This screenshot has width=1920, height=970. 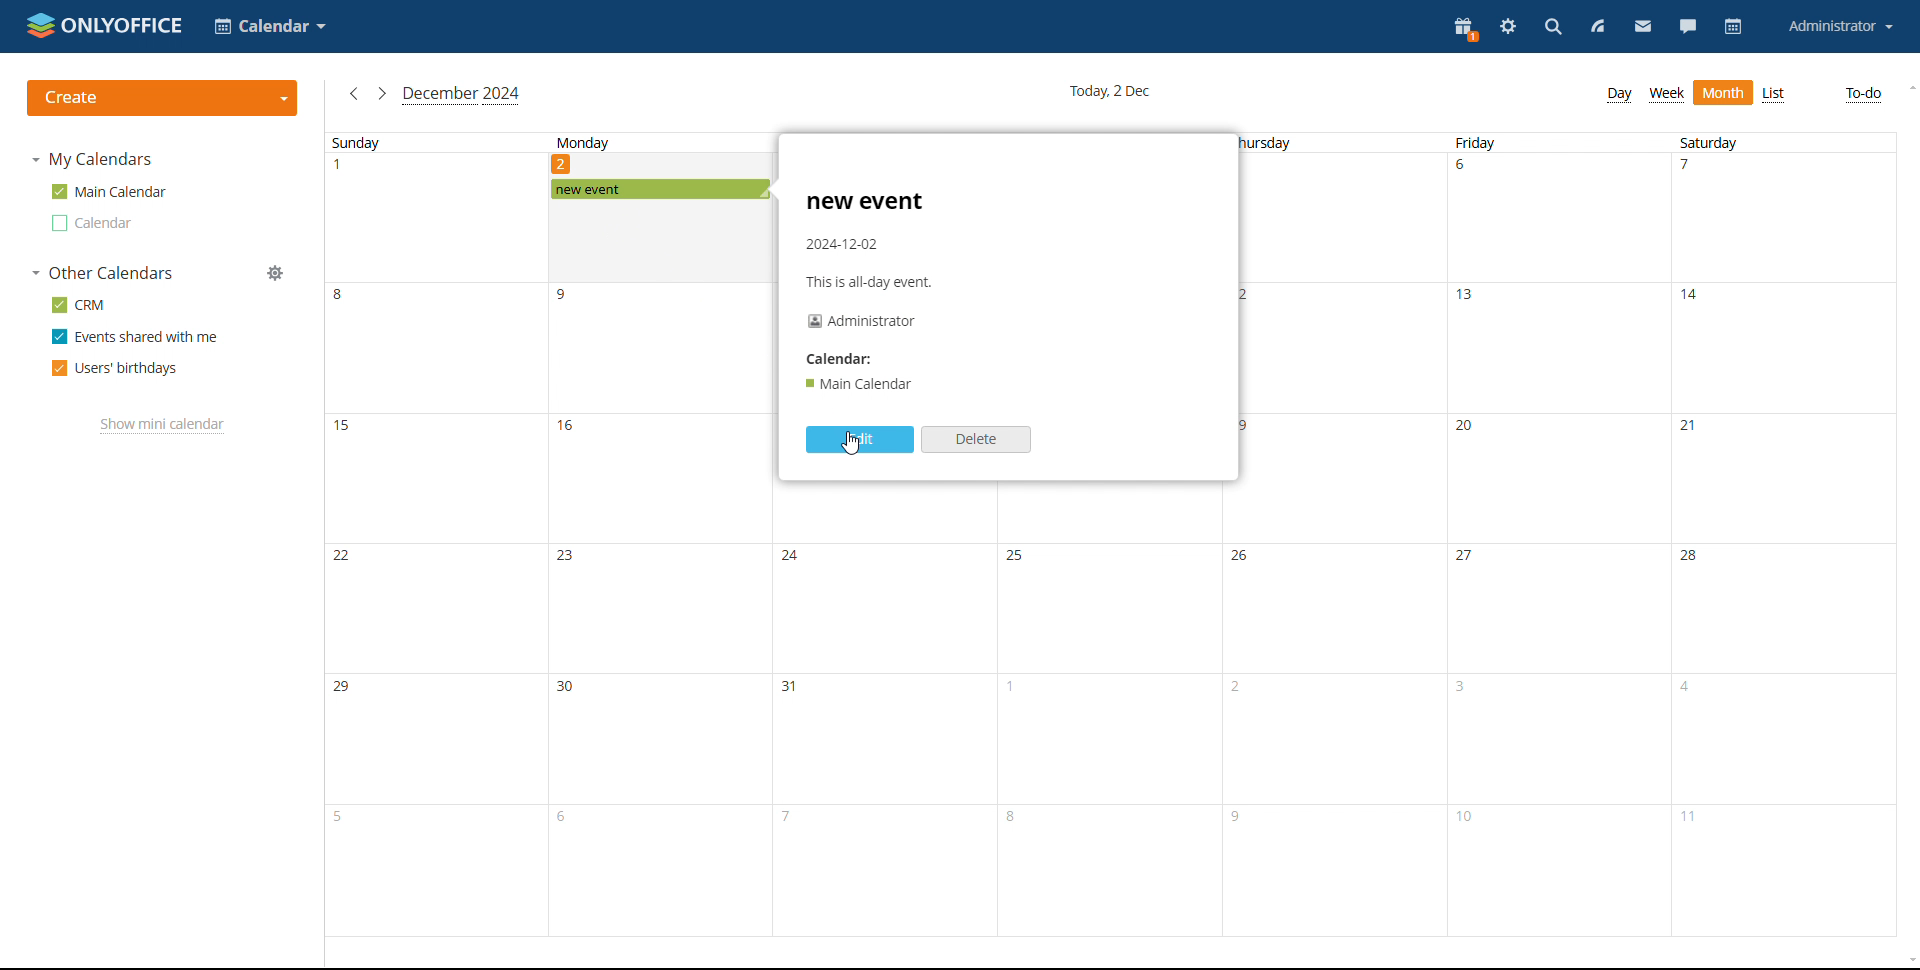 I want to click on present, so click(x=1464, y=29).